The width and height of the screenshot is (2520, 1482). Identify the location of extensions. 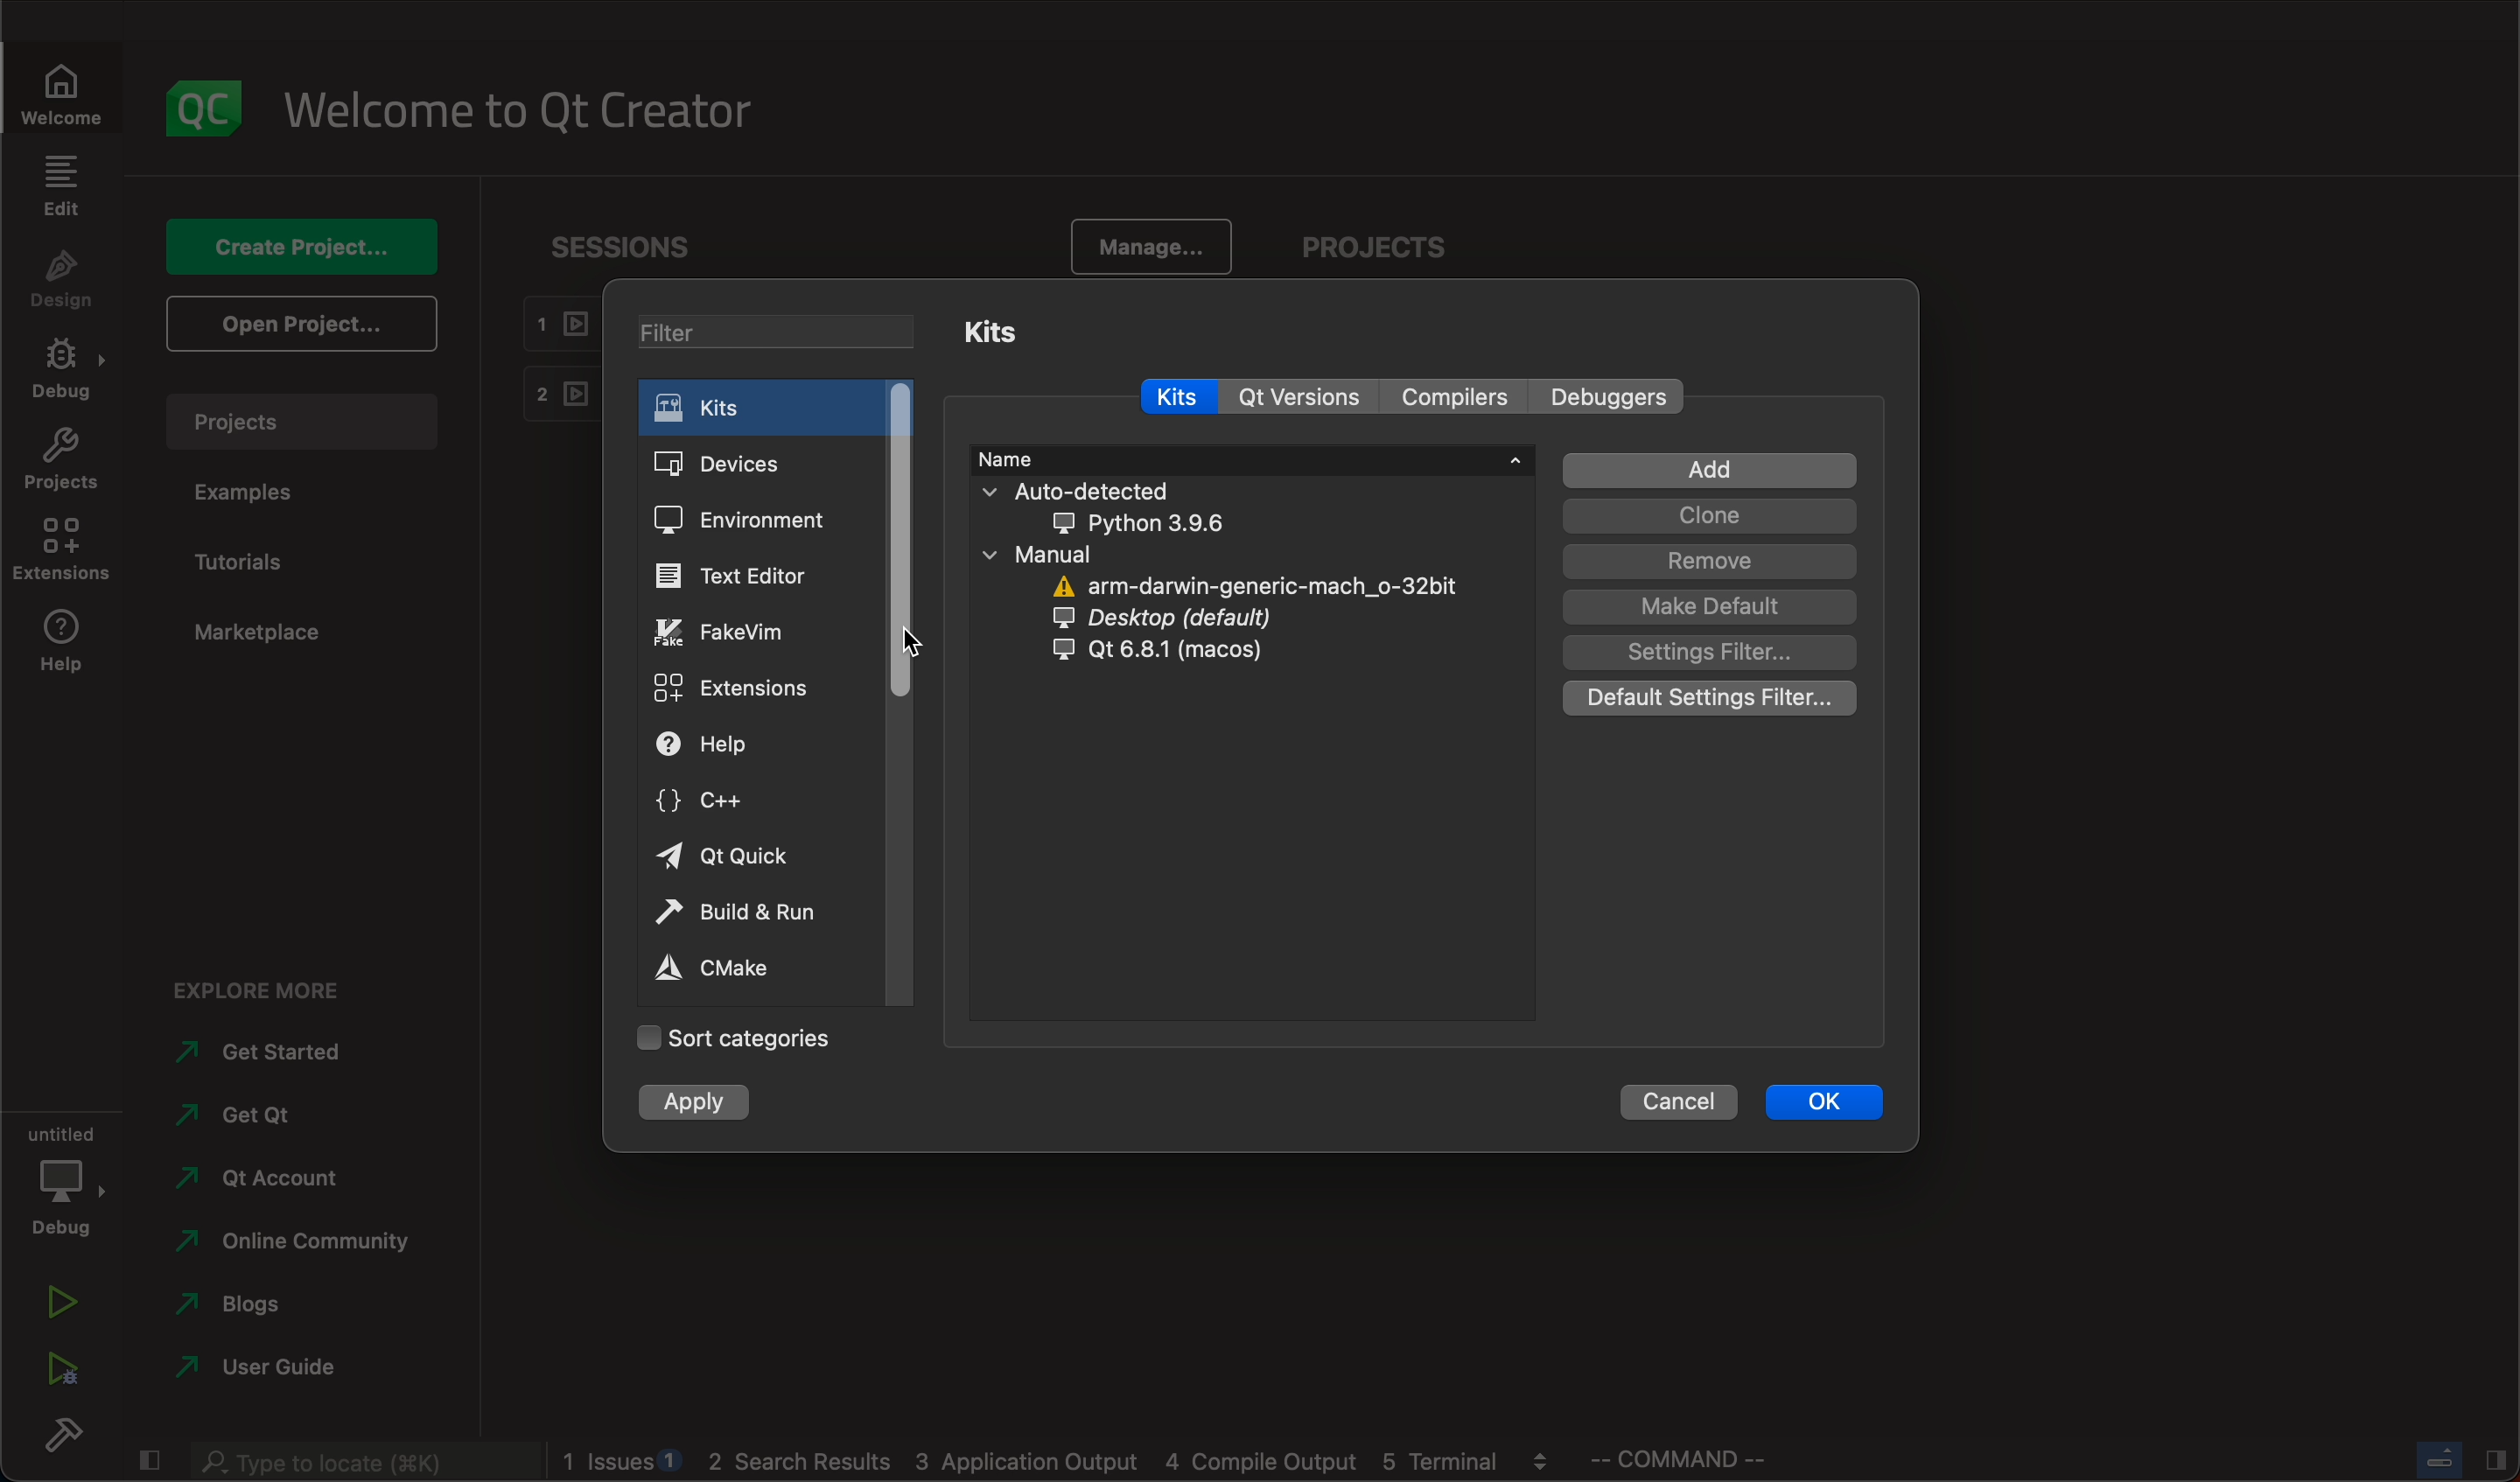
(61, 551).